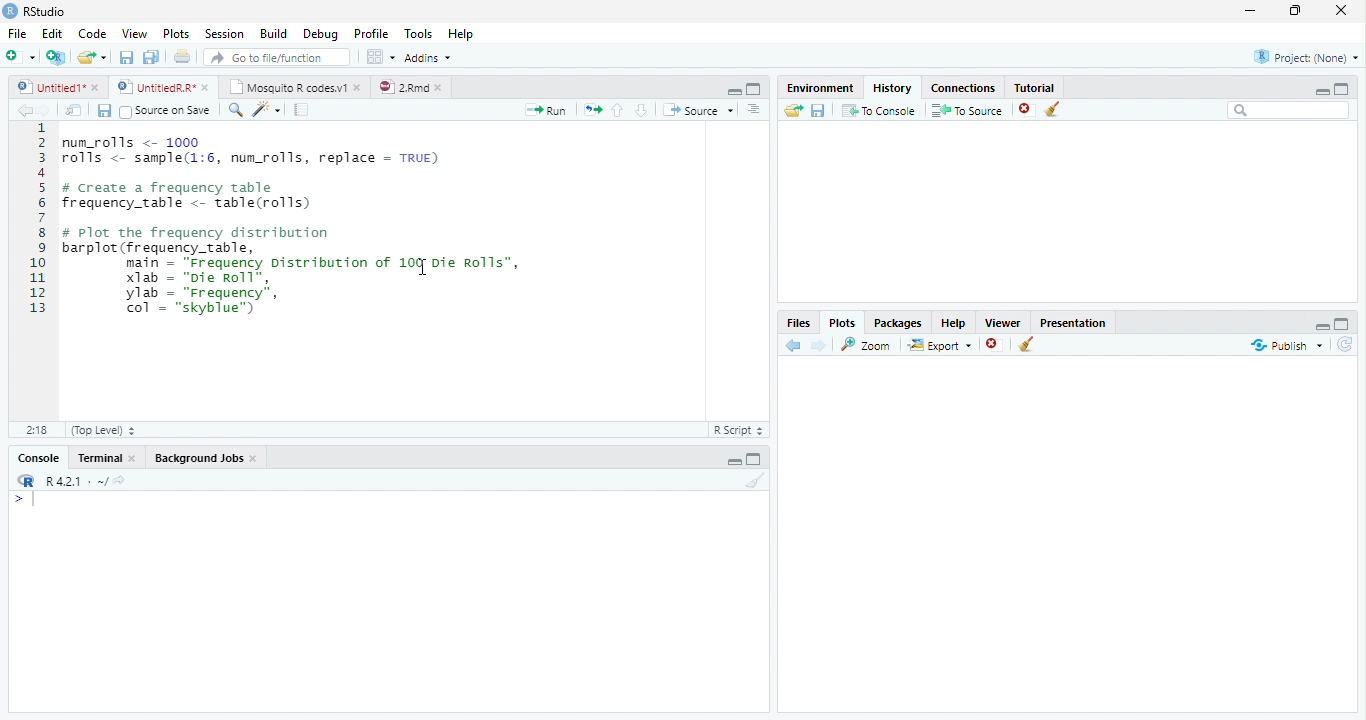  I want to click on To Source, so click(967, 110).